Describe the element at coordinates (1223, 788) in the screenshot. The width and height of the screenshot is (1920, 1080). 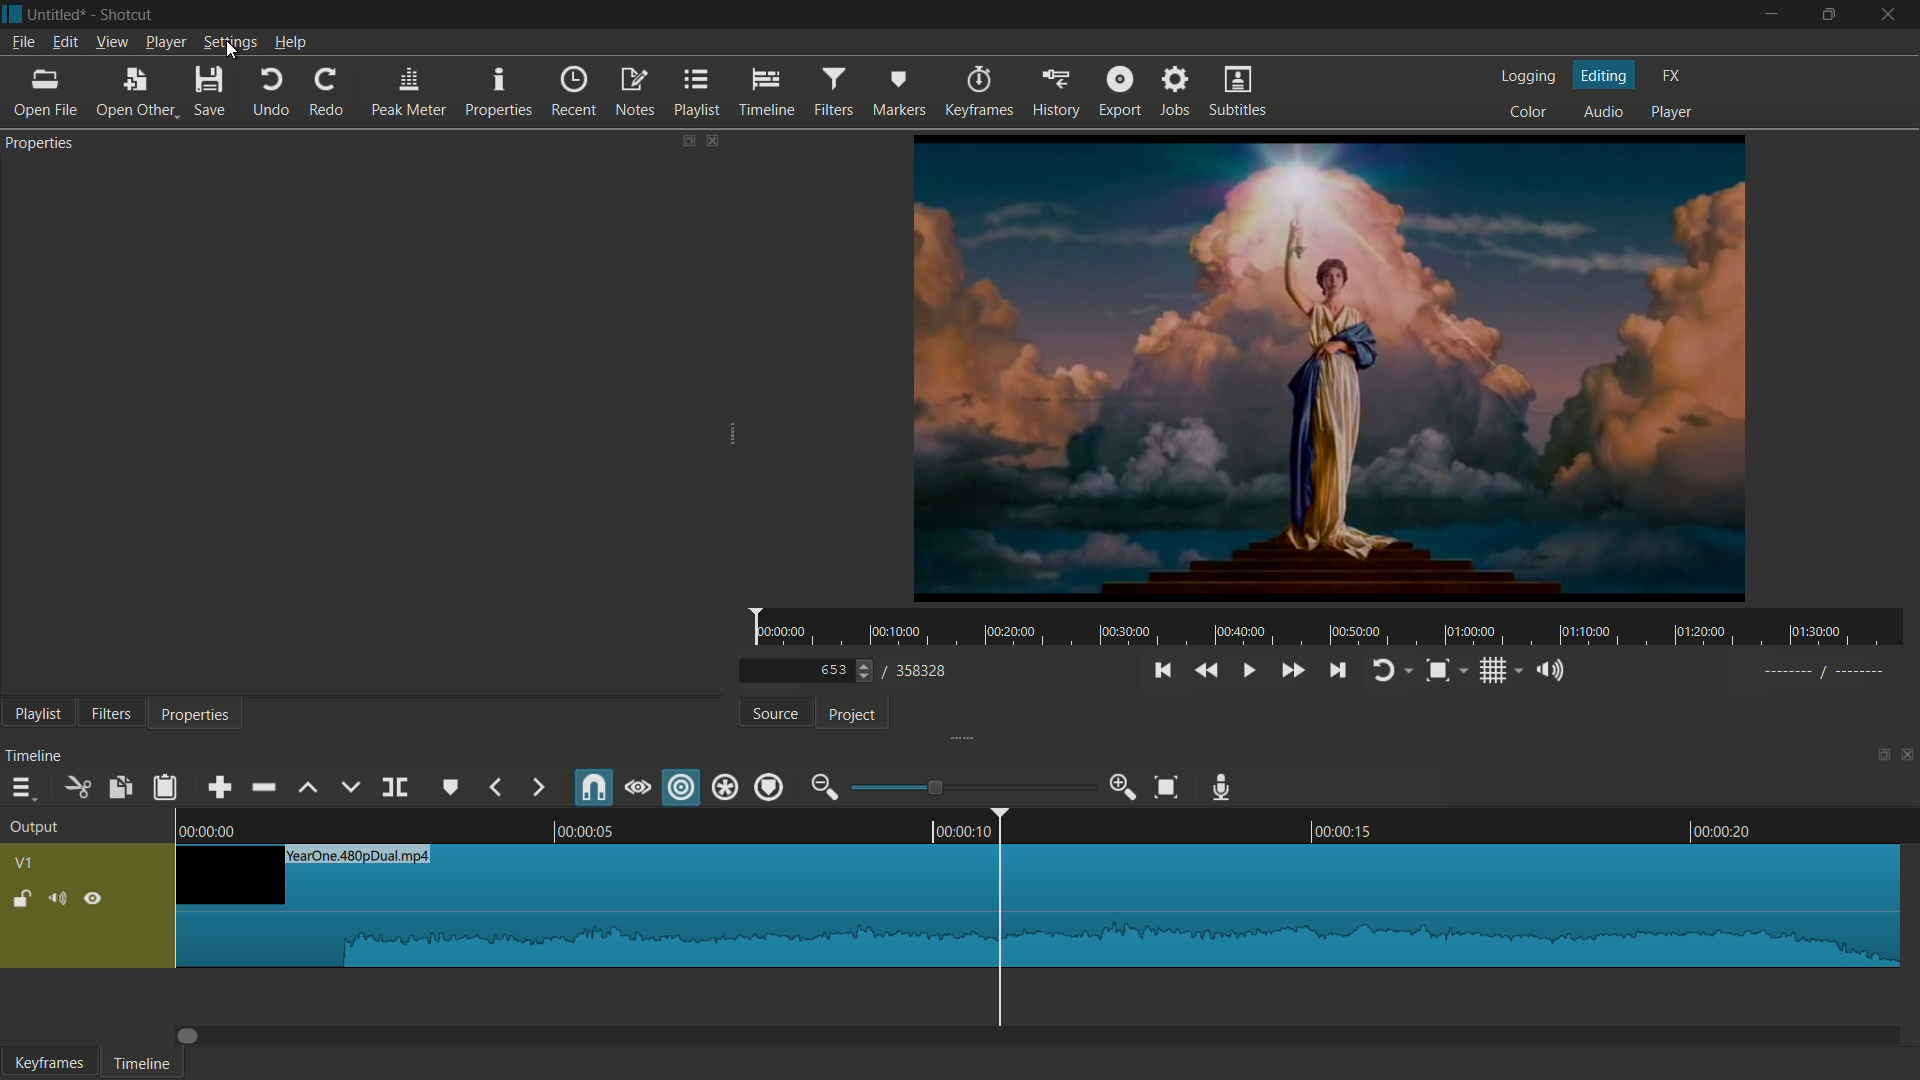
I see `record audio` at that location.